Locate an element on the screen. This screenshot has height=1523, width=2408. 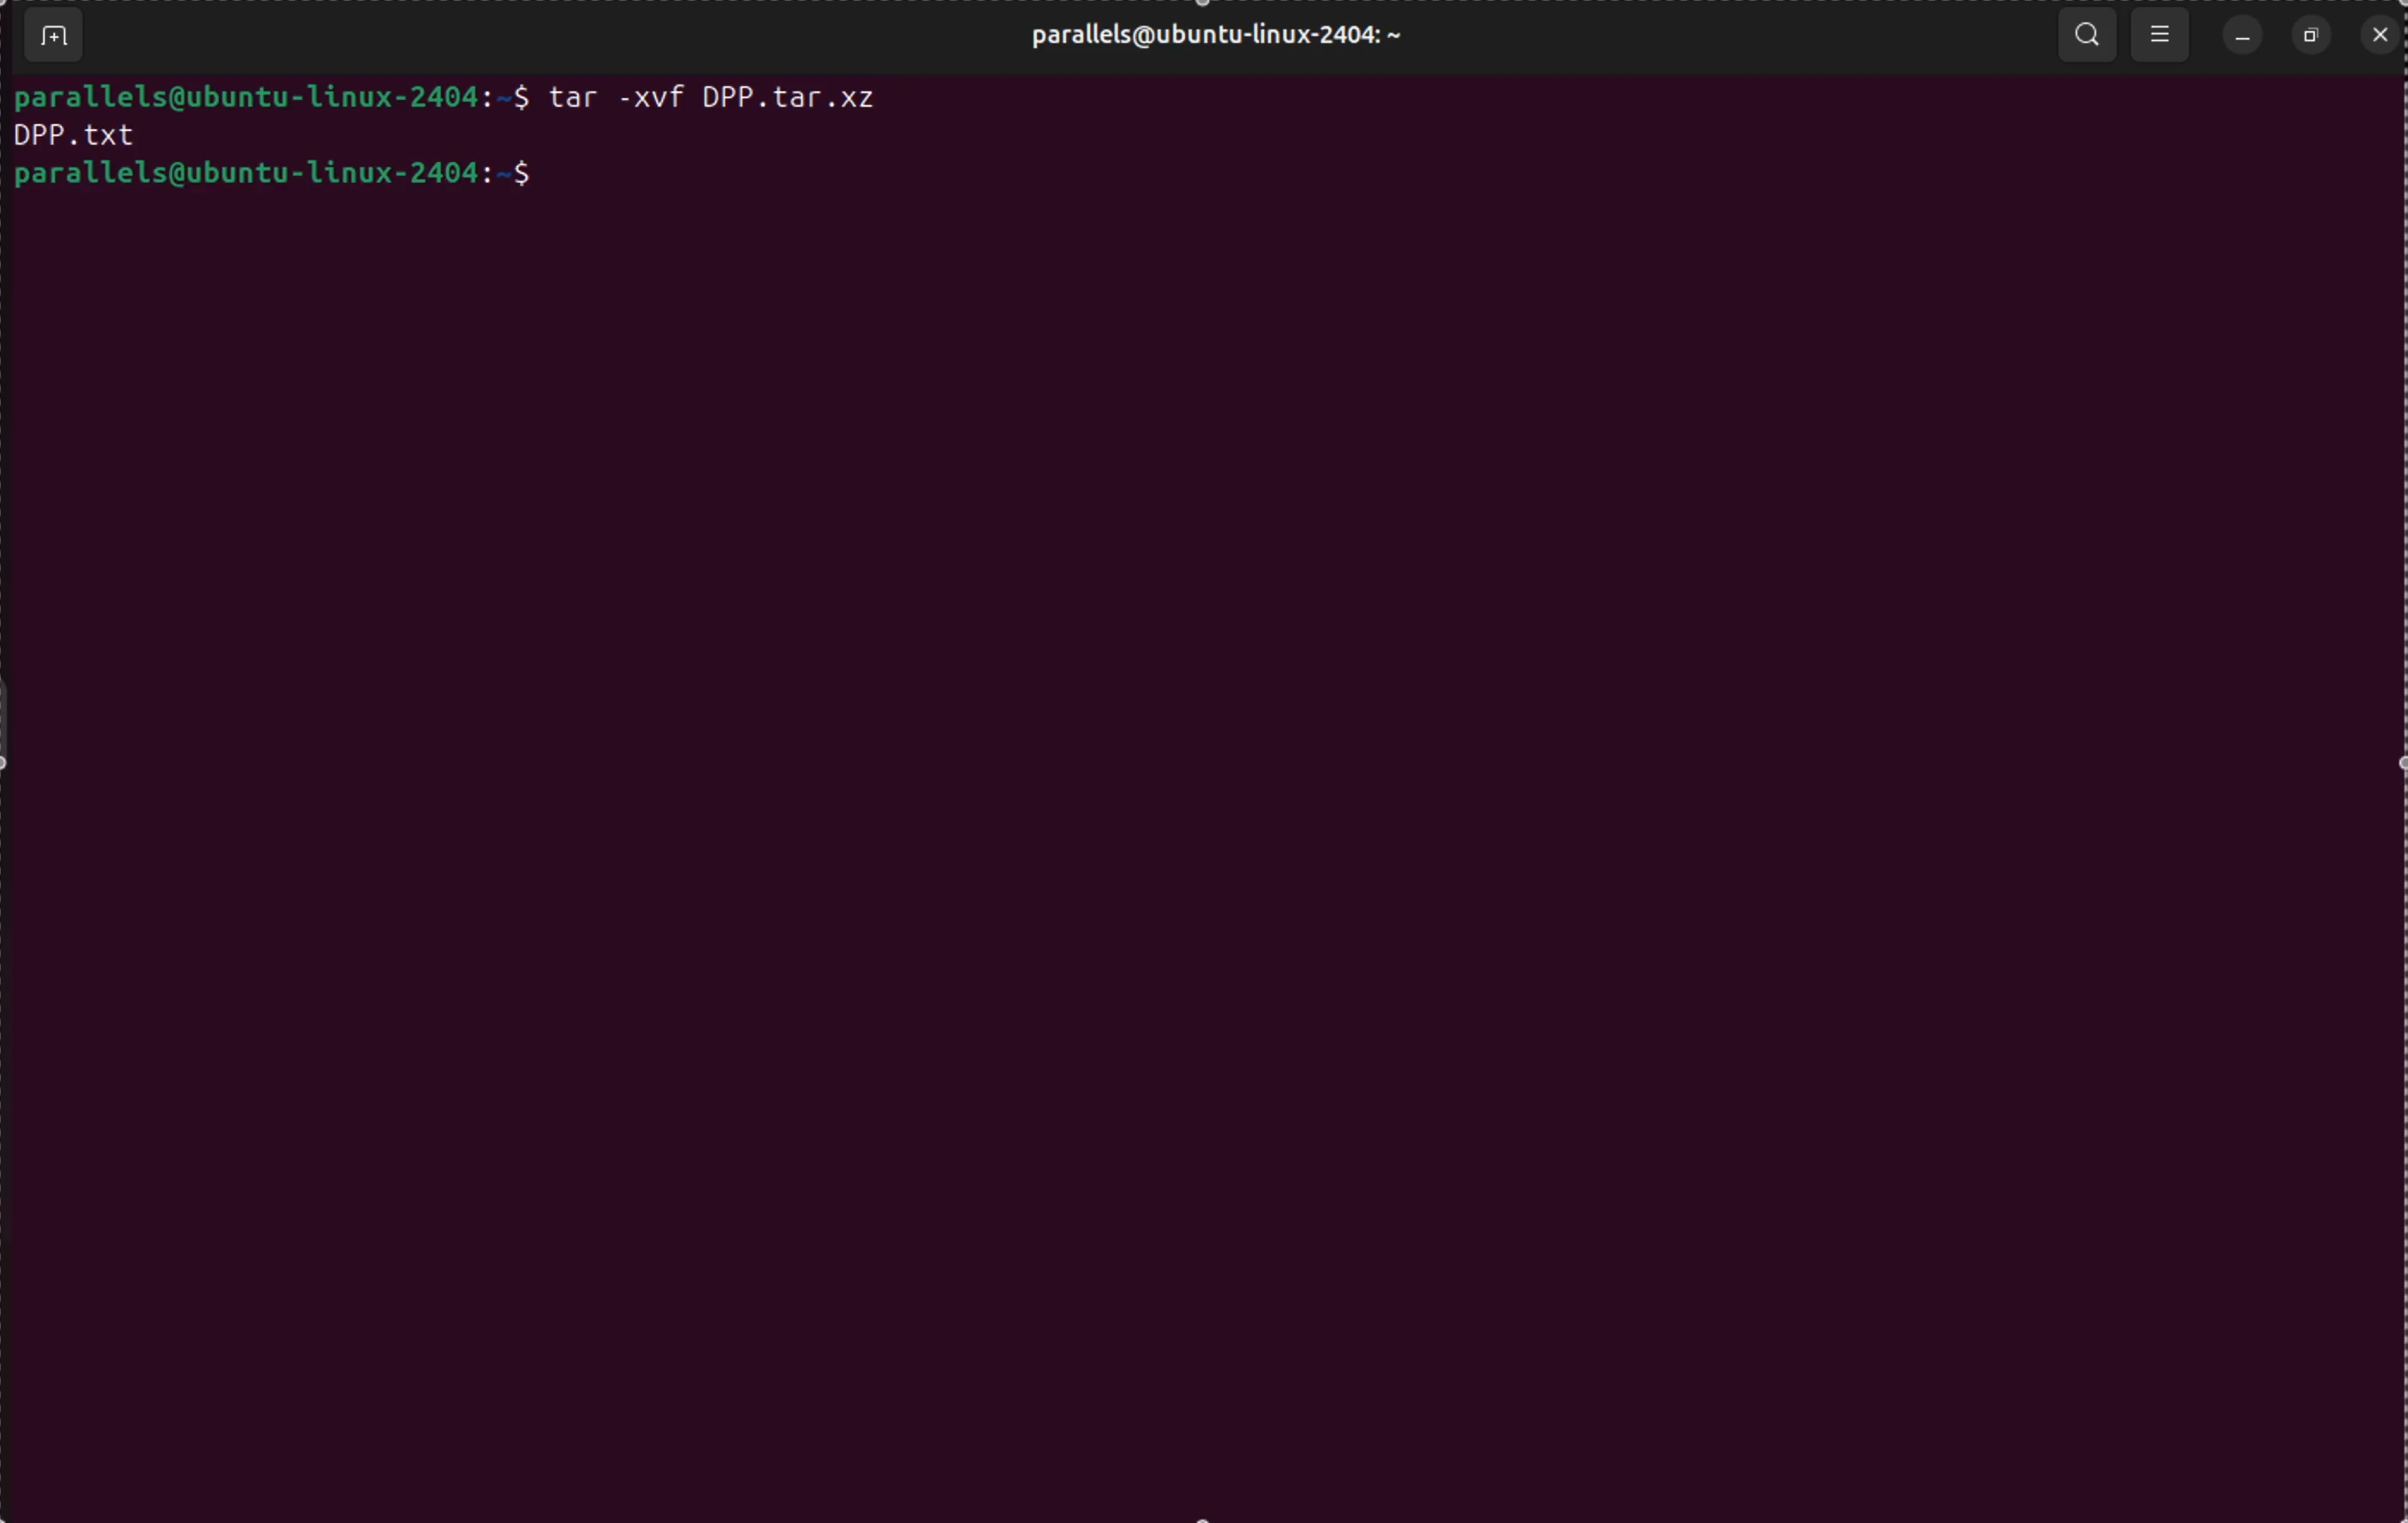
close is located at coordinates (2378, 34).